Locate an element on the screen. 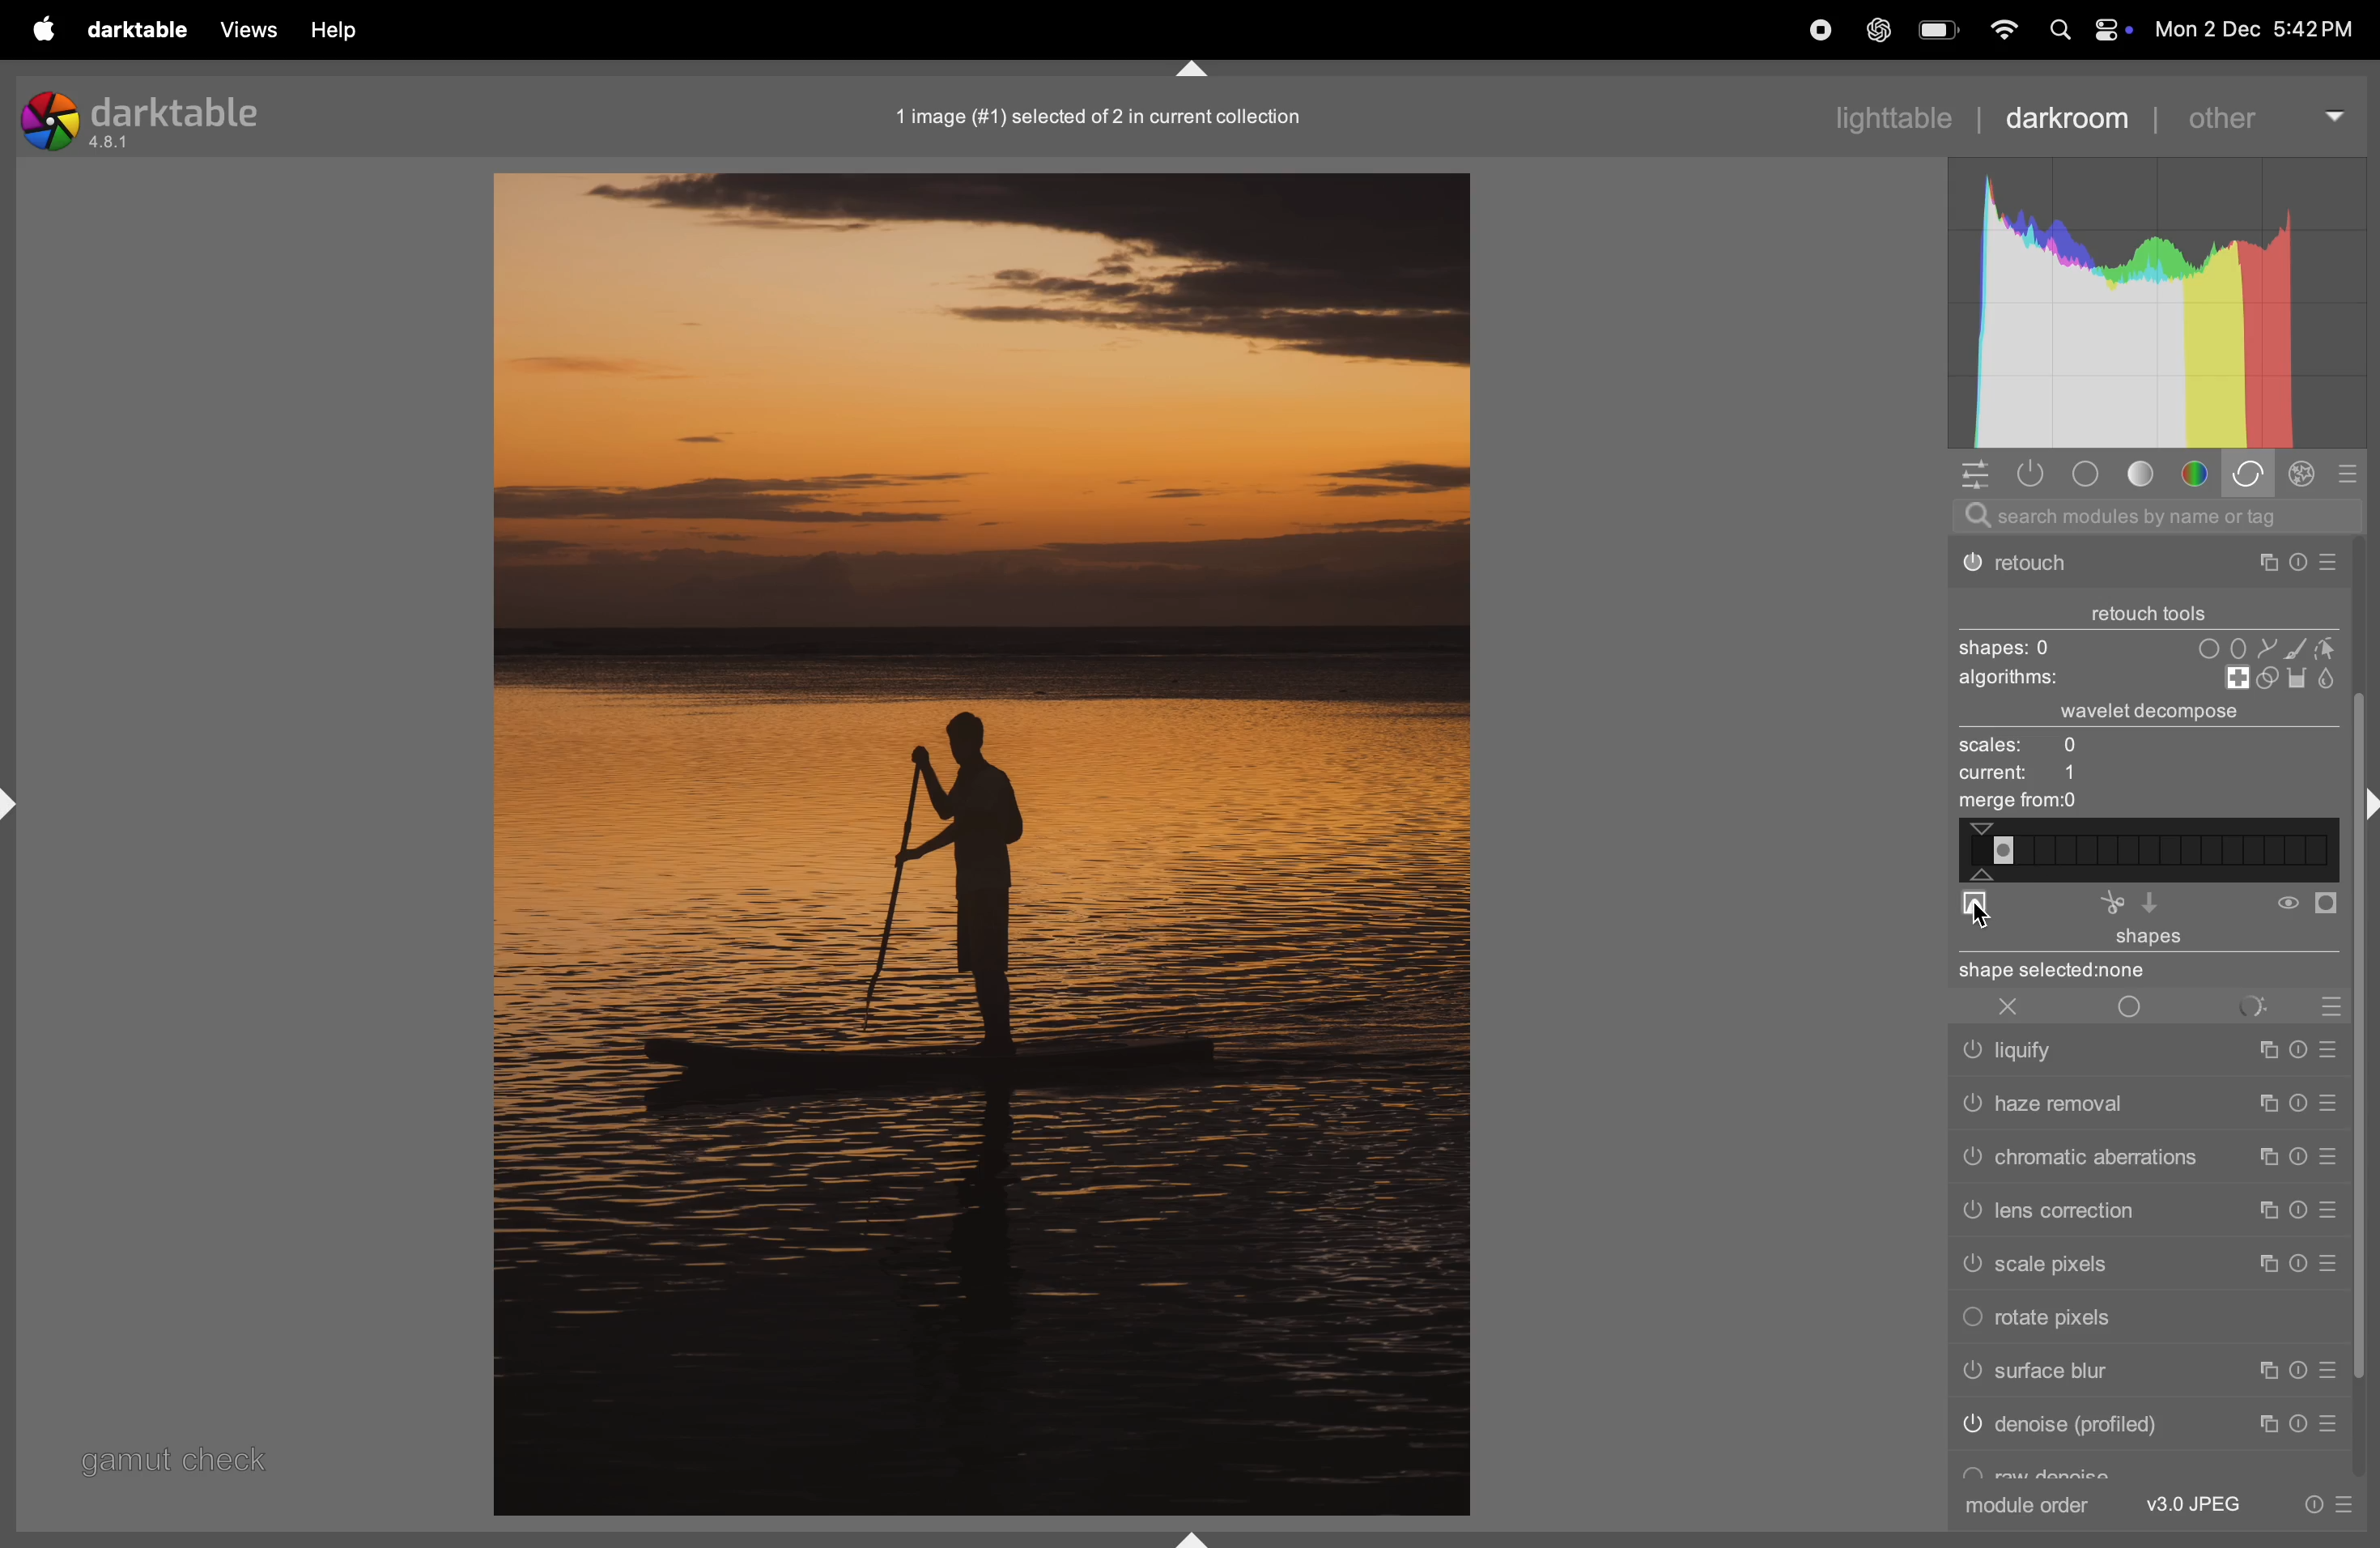 The height and width of the screenshot is (1548, 2380). apple widgets is located at coordinates (2084, 30).